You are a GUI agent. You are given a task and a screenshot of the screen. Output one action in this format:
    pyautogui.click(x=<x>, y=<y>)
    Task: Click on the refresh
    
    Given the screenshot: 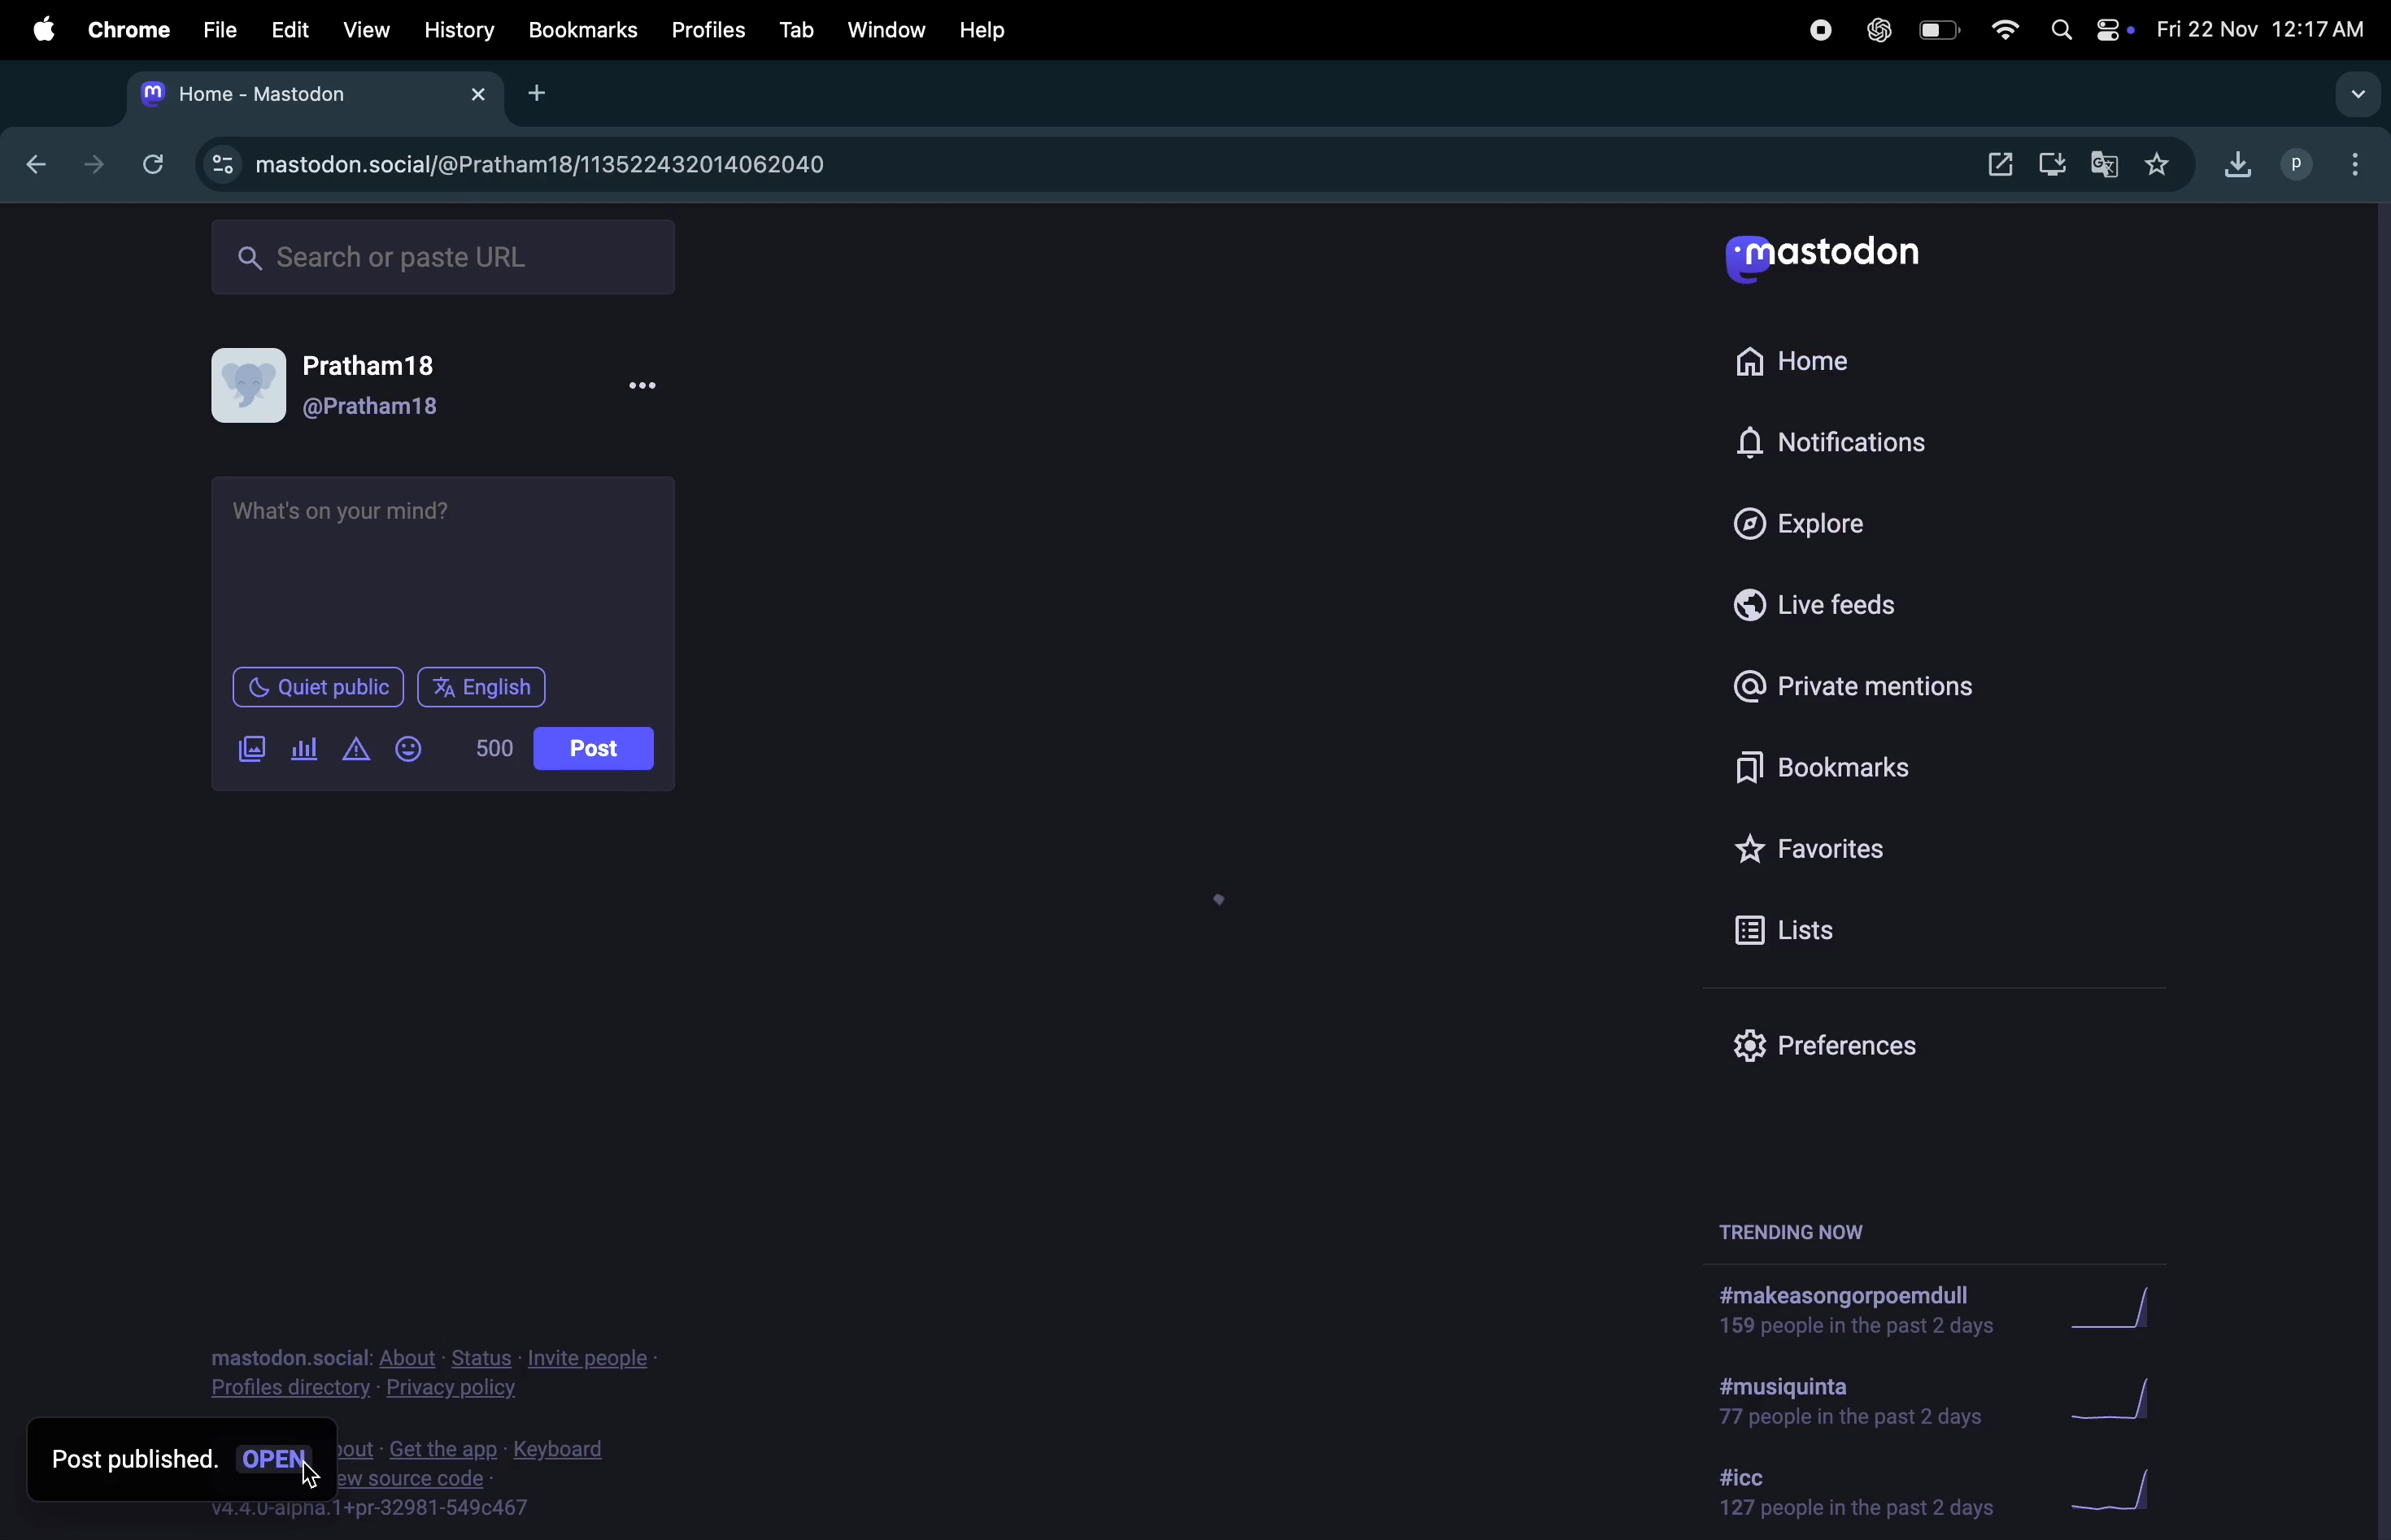 What is the action you would take?
    pyautogui.click(x=151, y=161)
    